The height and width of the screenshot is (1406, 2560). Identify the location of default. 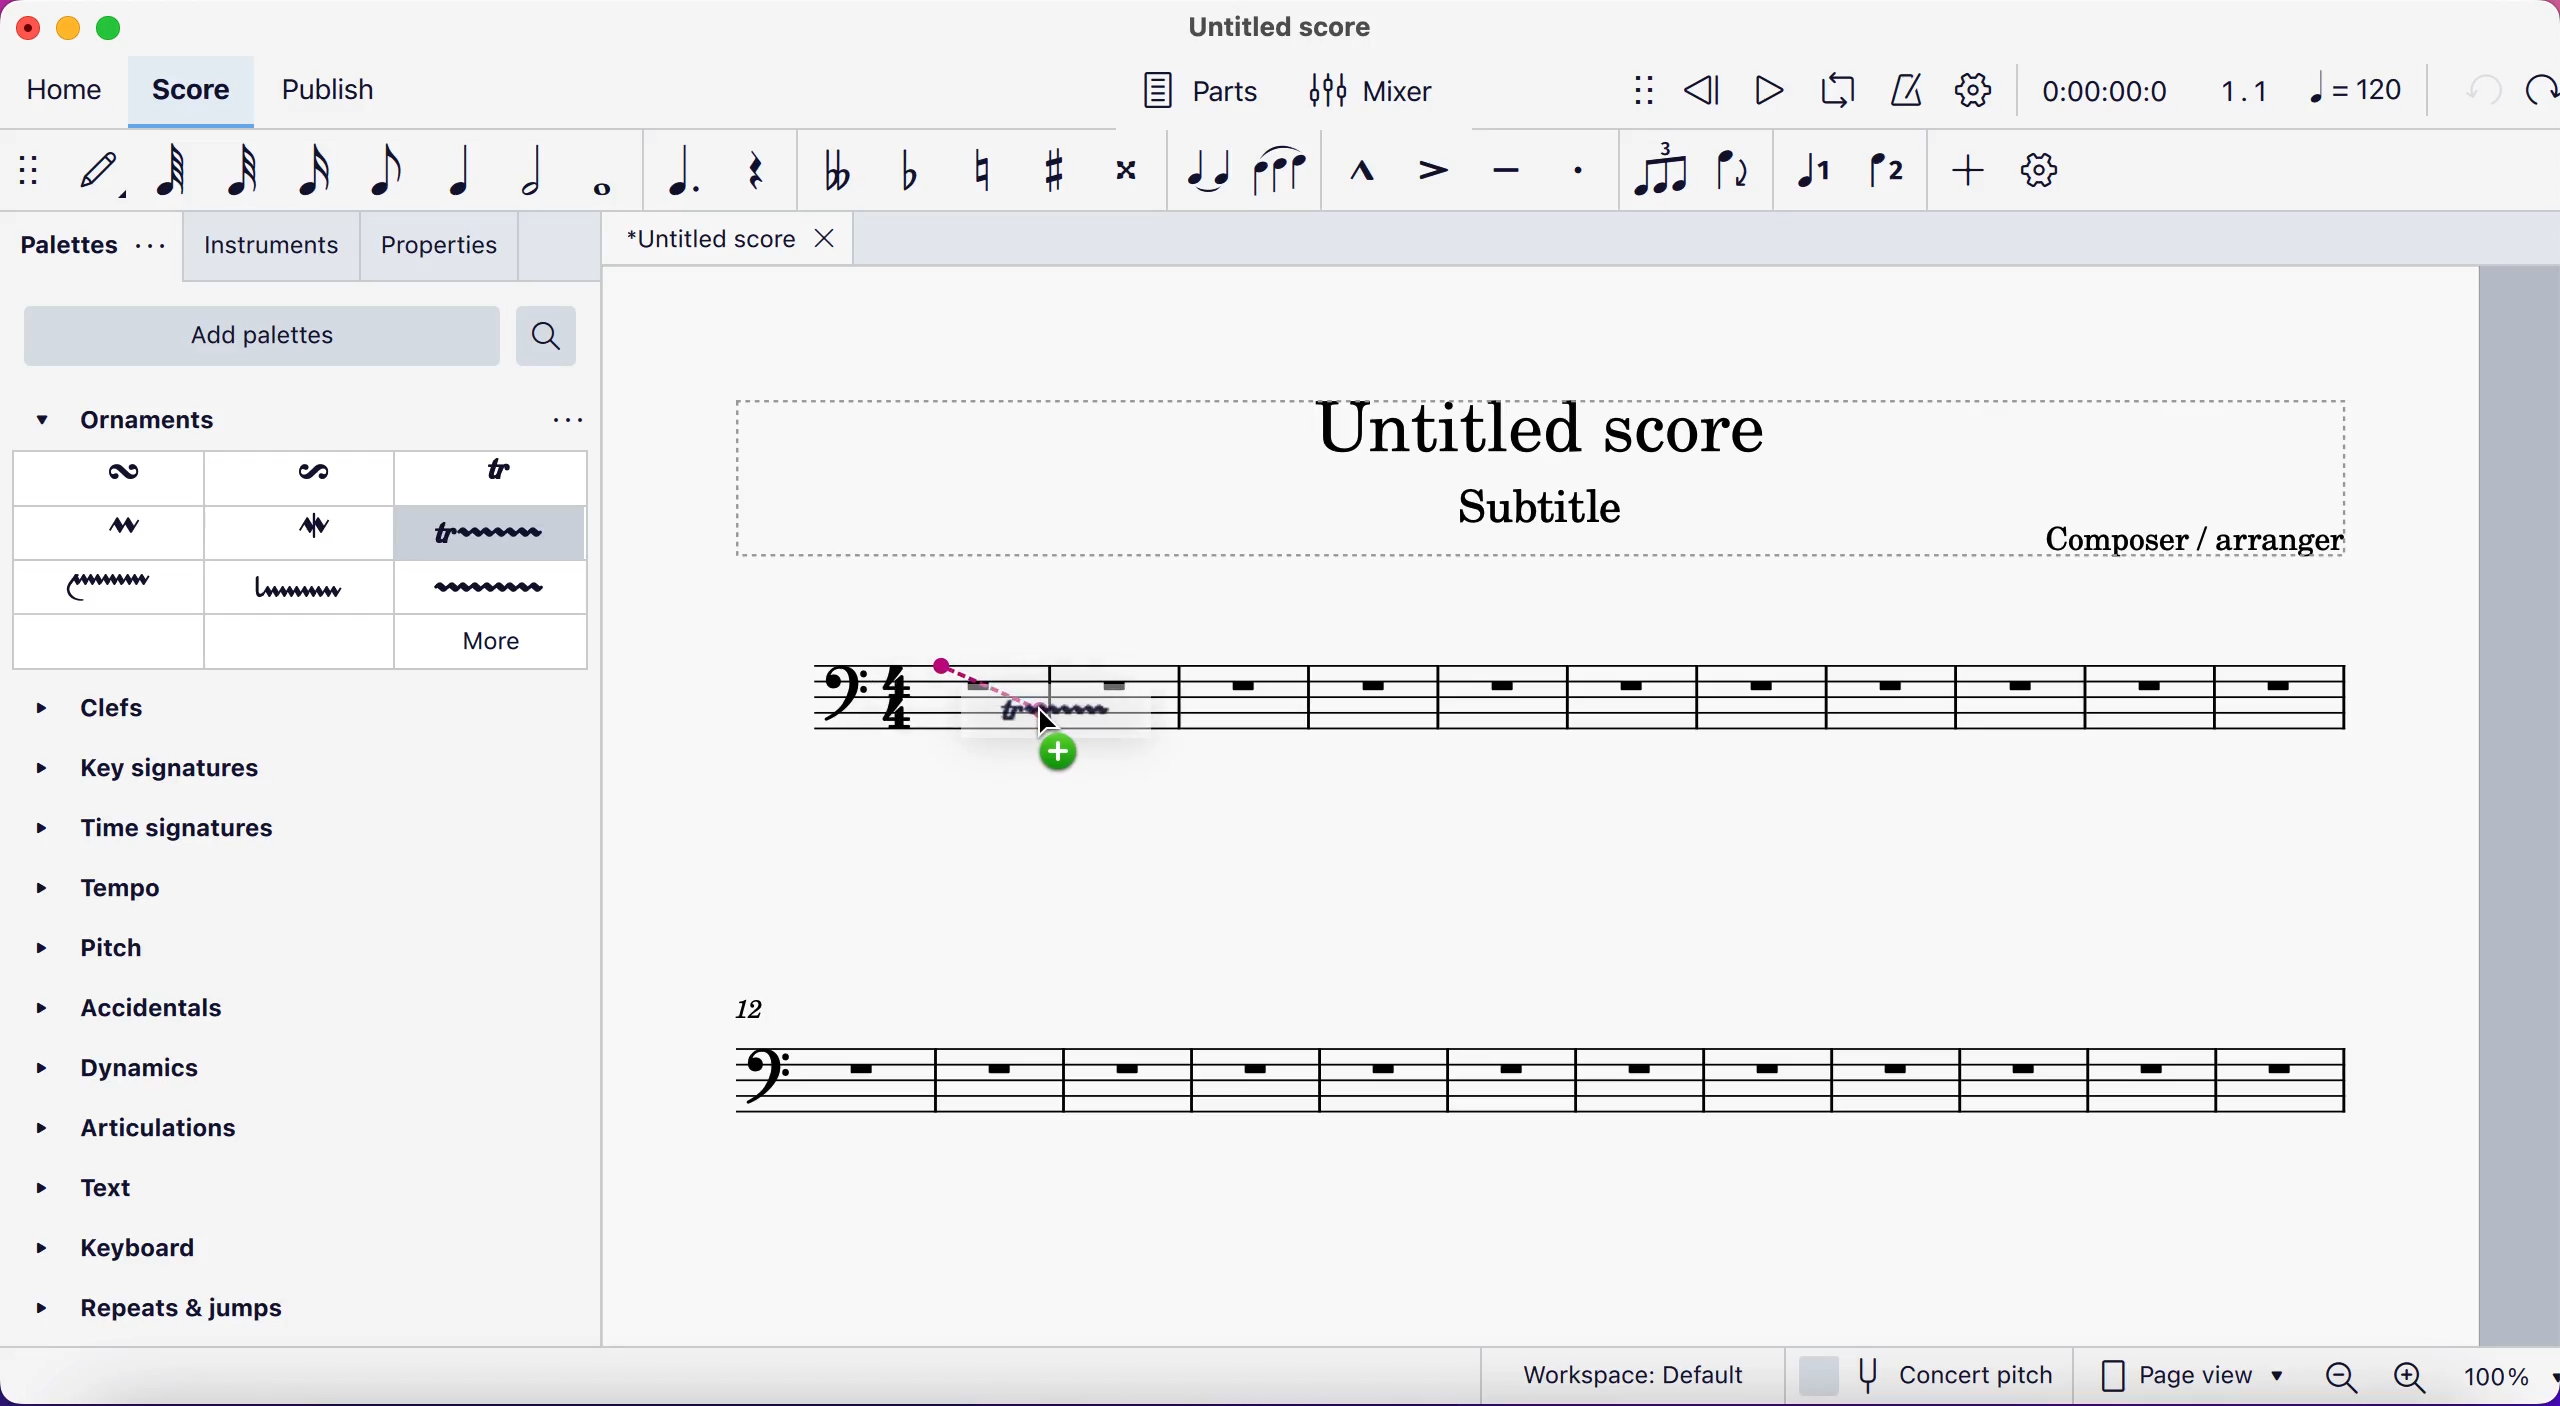
(91, 172).